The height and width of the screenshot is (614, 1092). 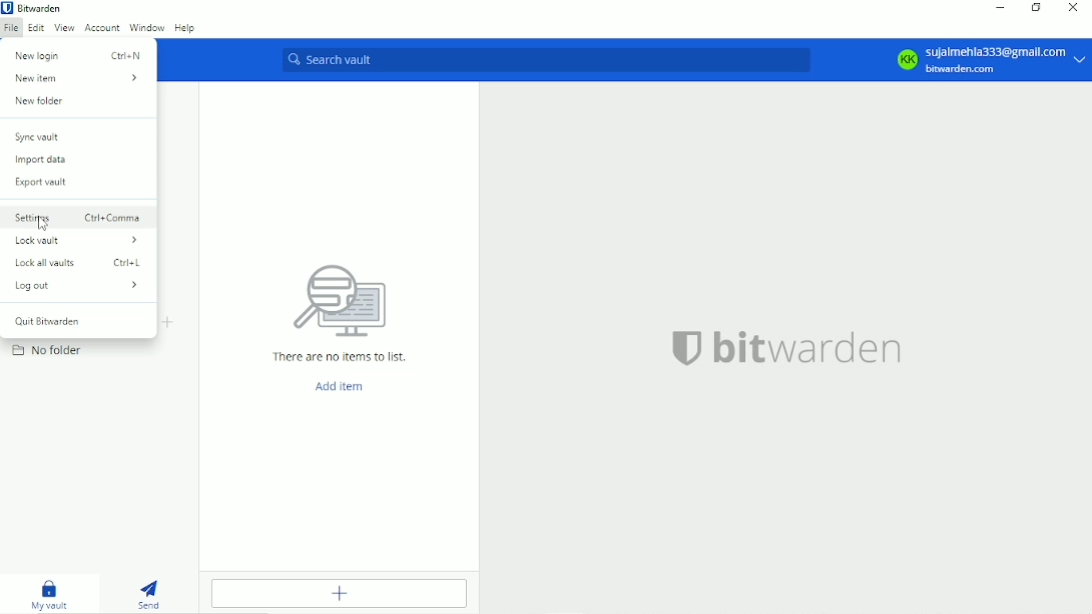 I want to click on Lock all vaults, so click(x=83, y=263).